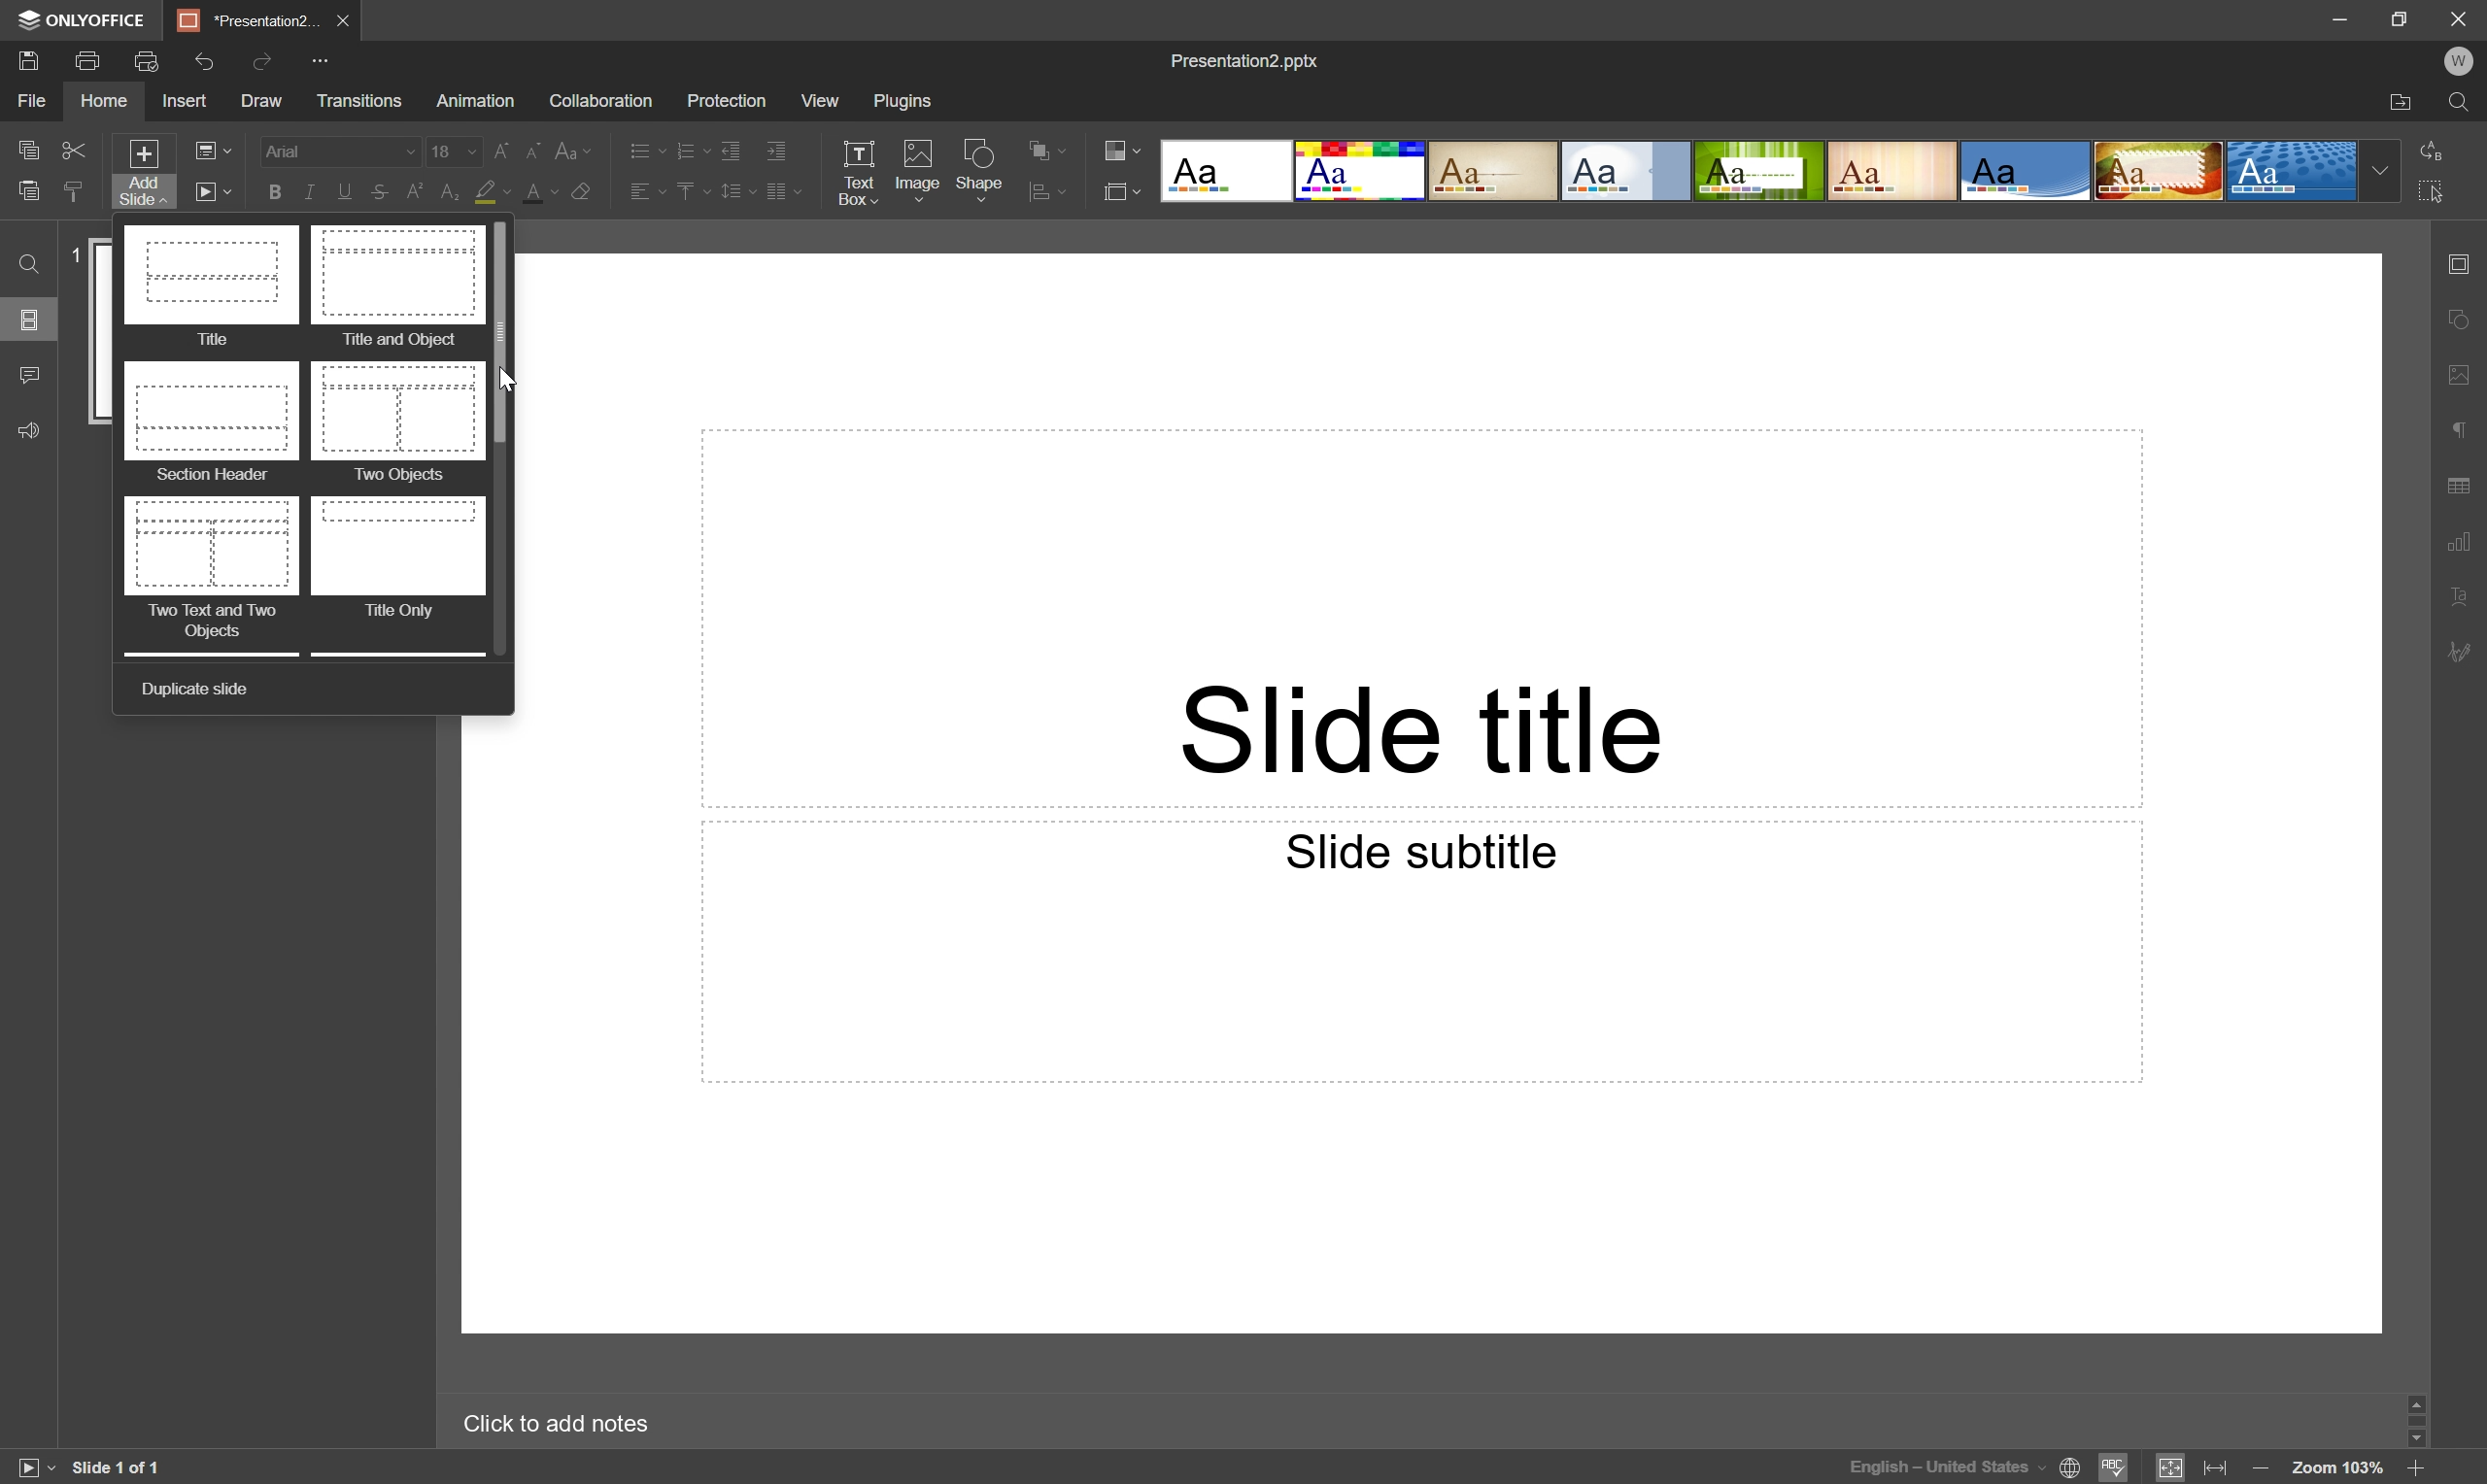  I want to click on Zoom in, so click(2417, 1466).